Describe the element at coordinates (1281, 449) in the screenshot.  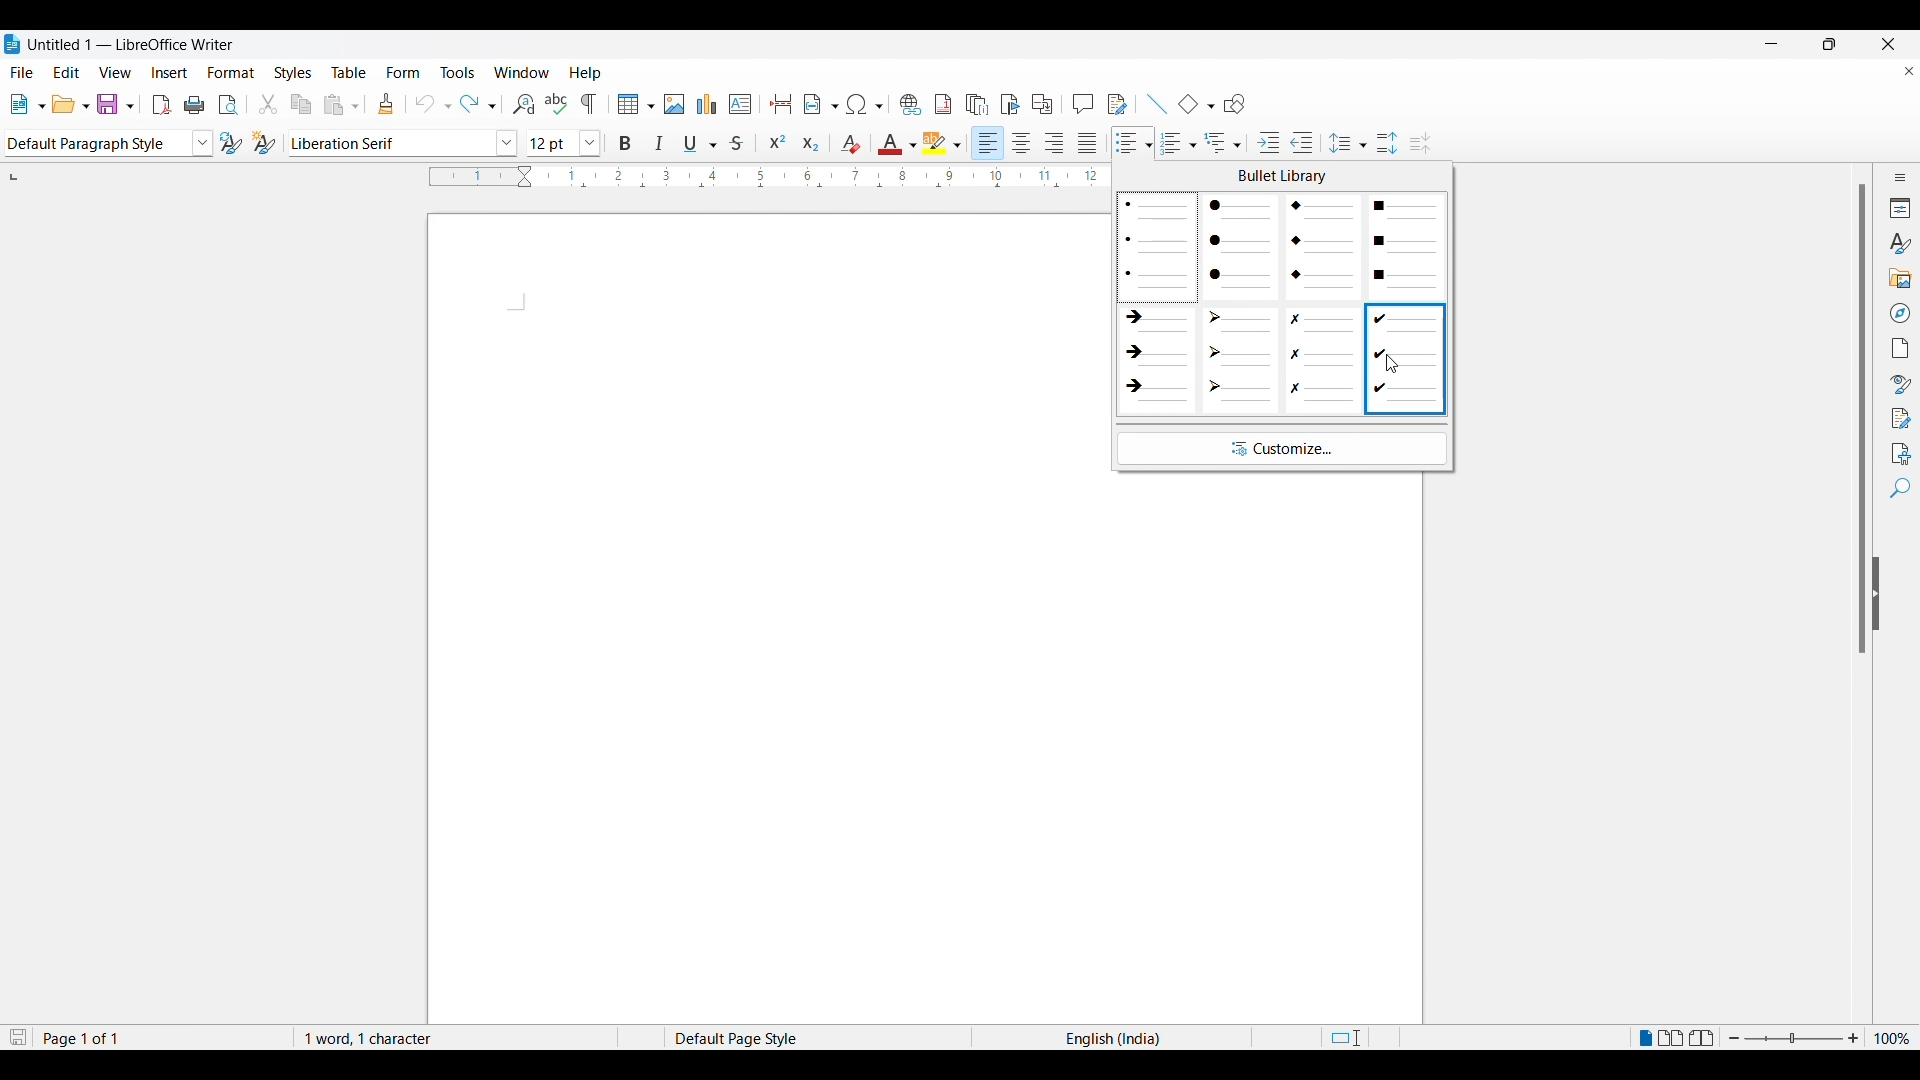
I see `Customize unordered bullets` at that location.